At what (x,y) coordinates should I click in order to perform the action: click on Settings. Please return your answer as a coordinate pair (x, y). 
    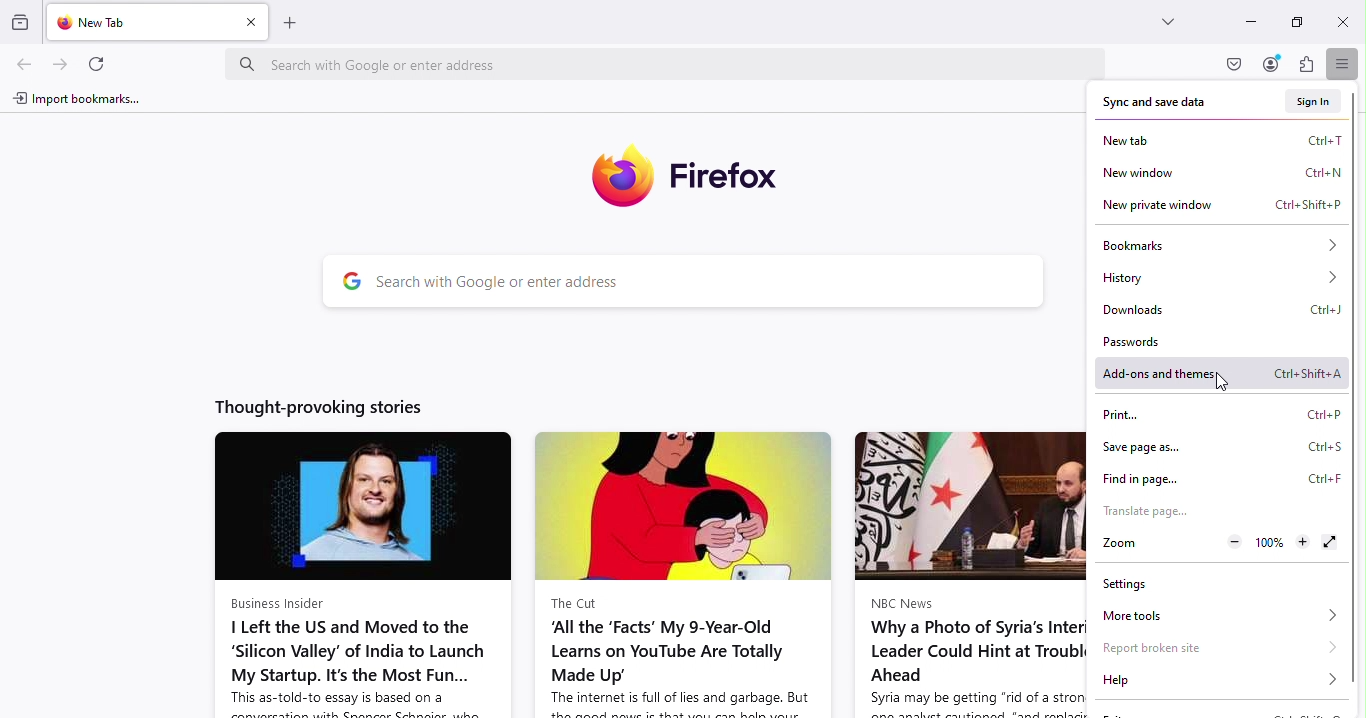
    Looking at the image, I should click on (1123, 587).